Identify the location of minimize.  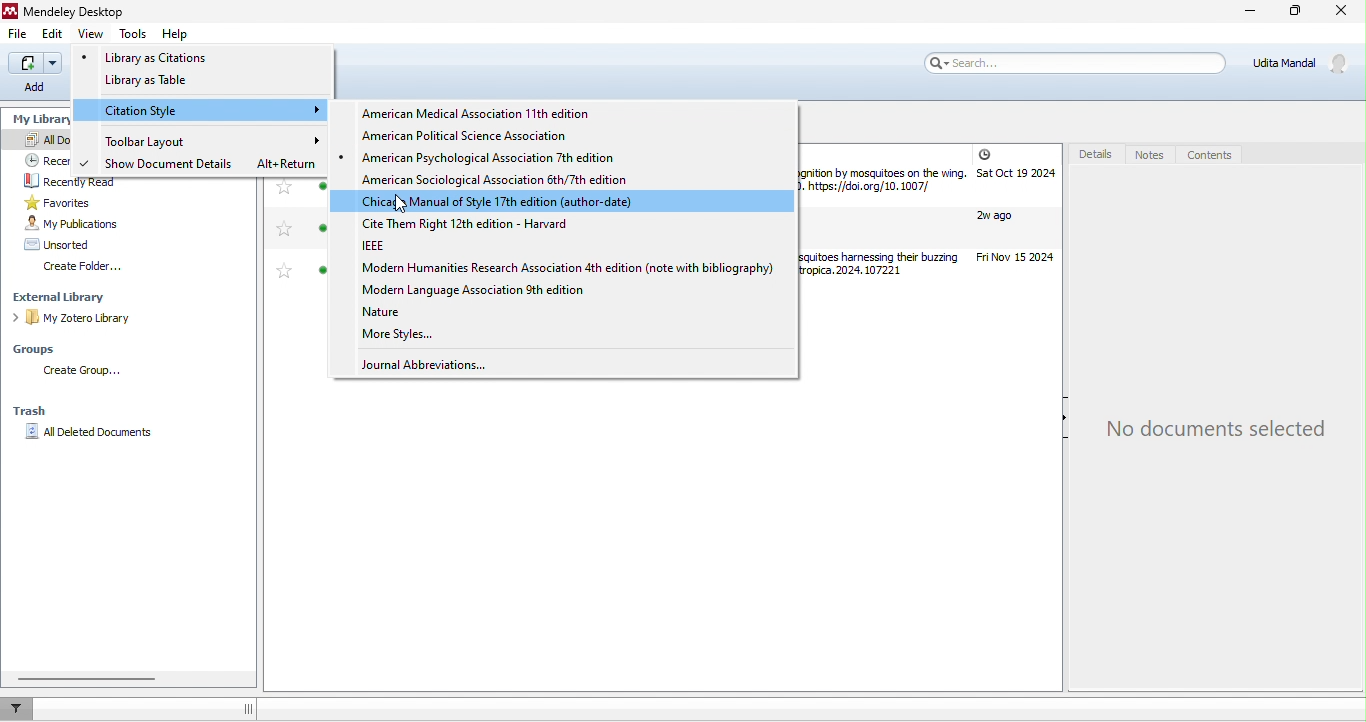
(1249, 13).